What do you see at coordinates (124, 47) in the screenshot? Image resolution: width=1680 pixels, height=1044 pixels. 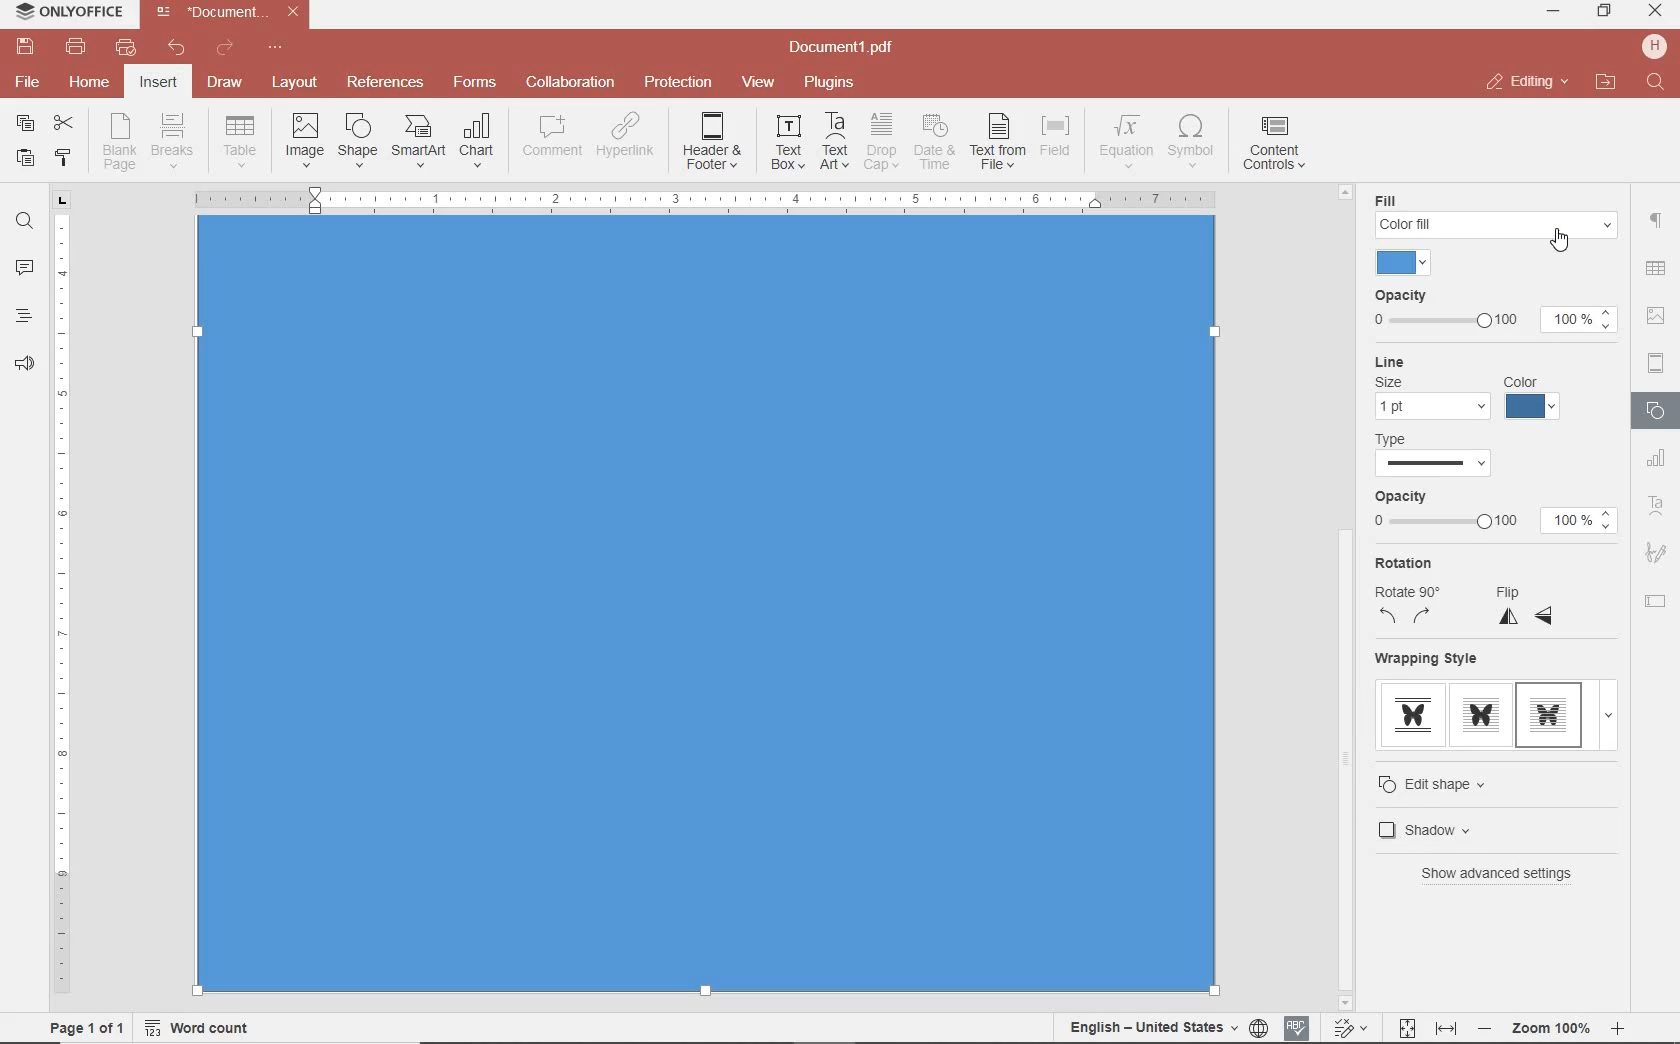 I see `quick print` at bounding box center [124, 47].